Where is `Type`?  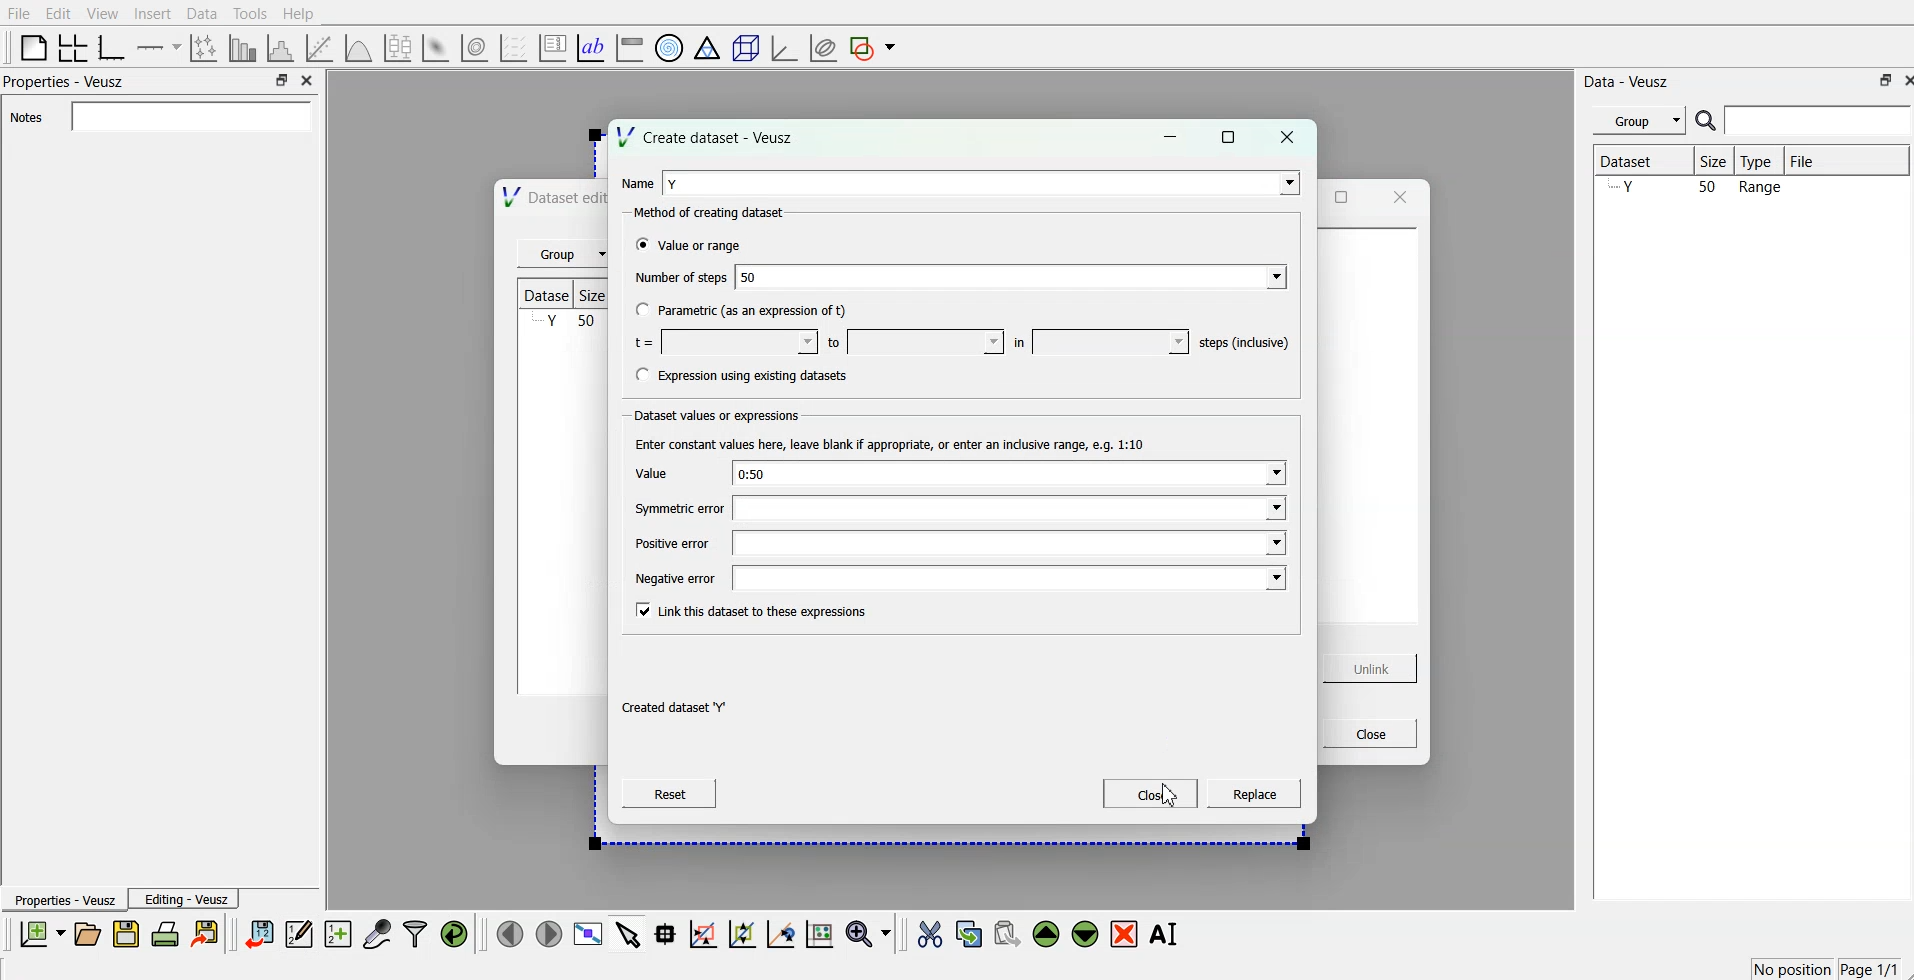
Type is located at coordinates (1761, 160).